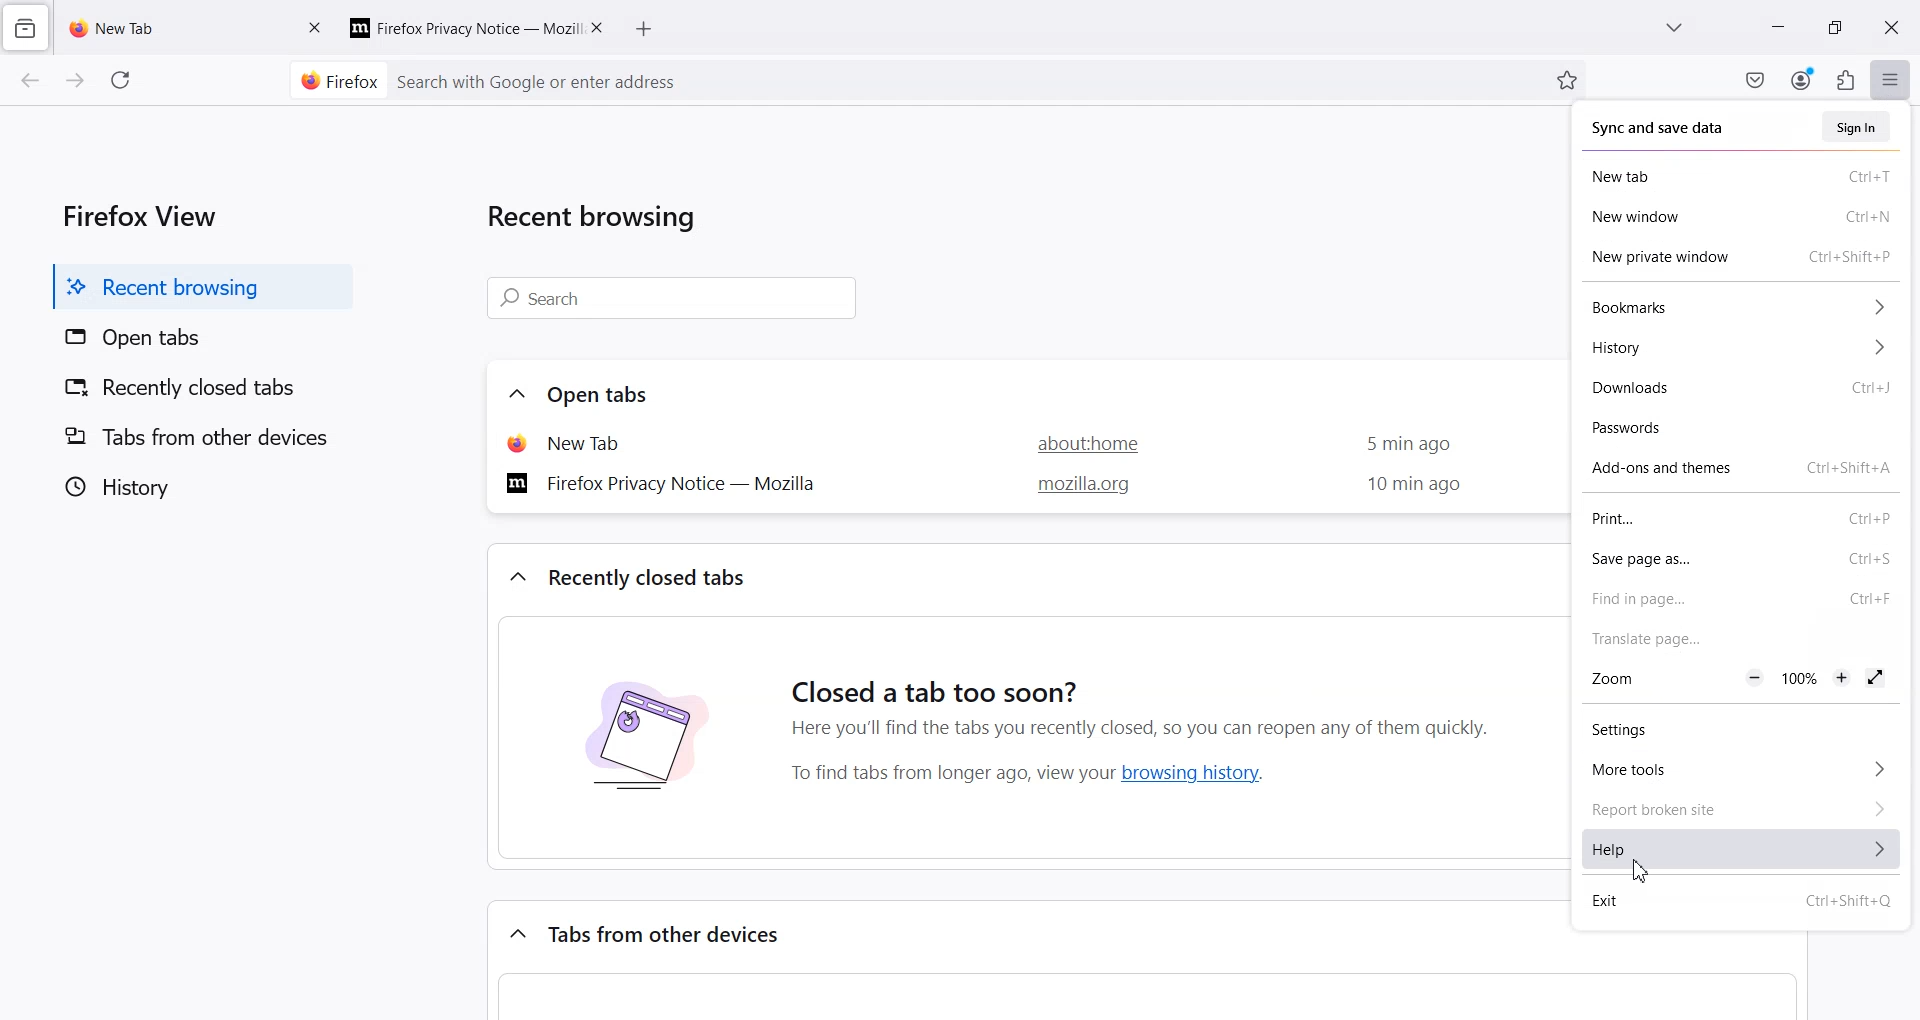 The image size is (1920, 1020). Describe the element at coordinates (135, 213) in the screenshot. I see `Firefox View` at that location.